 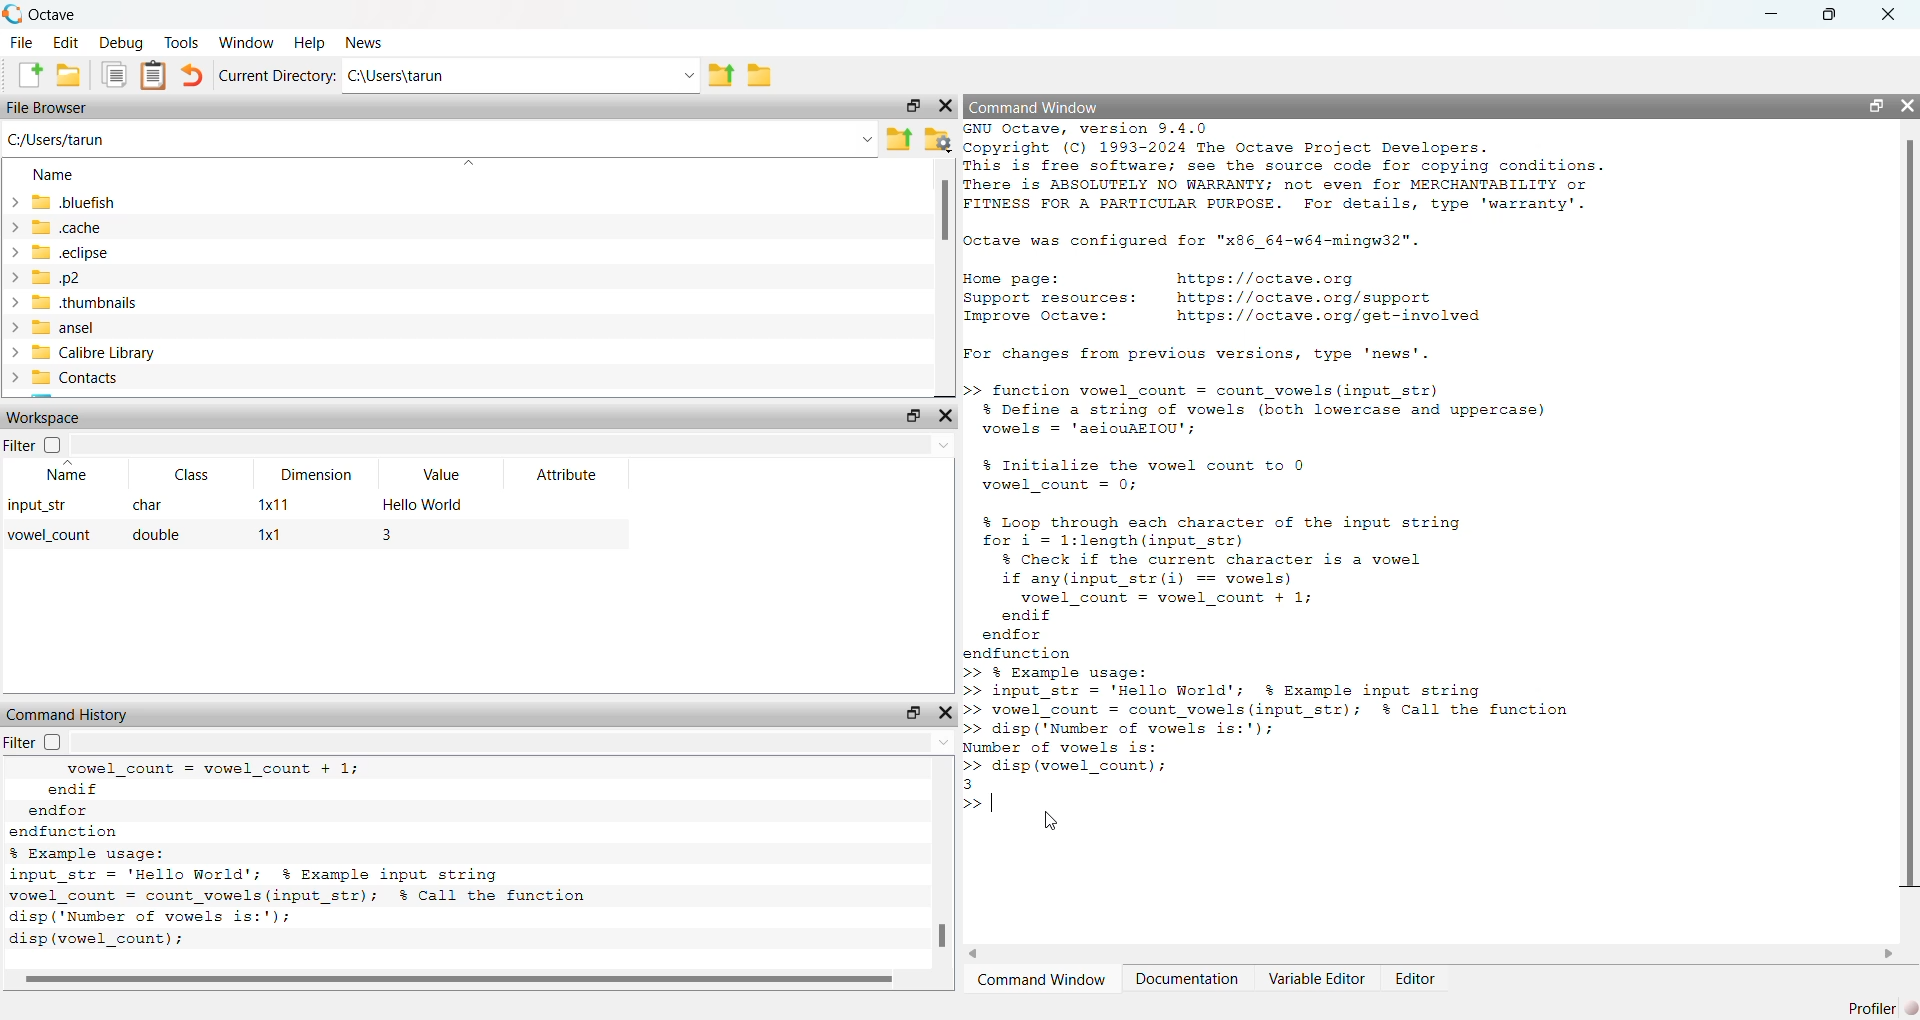 What do you see at coordinates (193, 74) in the screenshot?
I see `Undo` at bounding box center [193, 74].